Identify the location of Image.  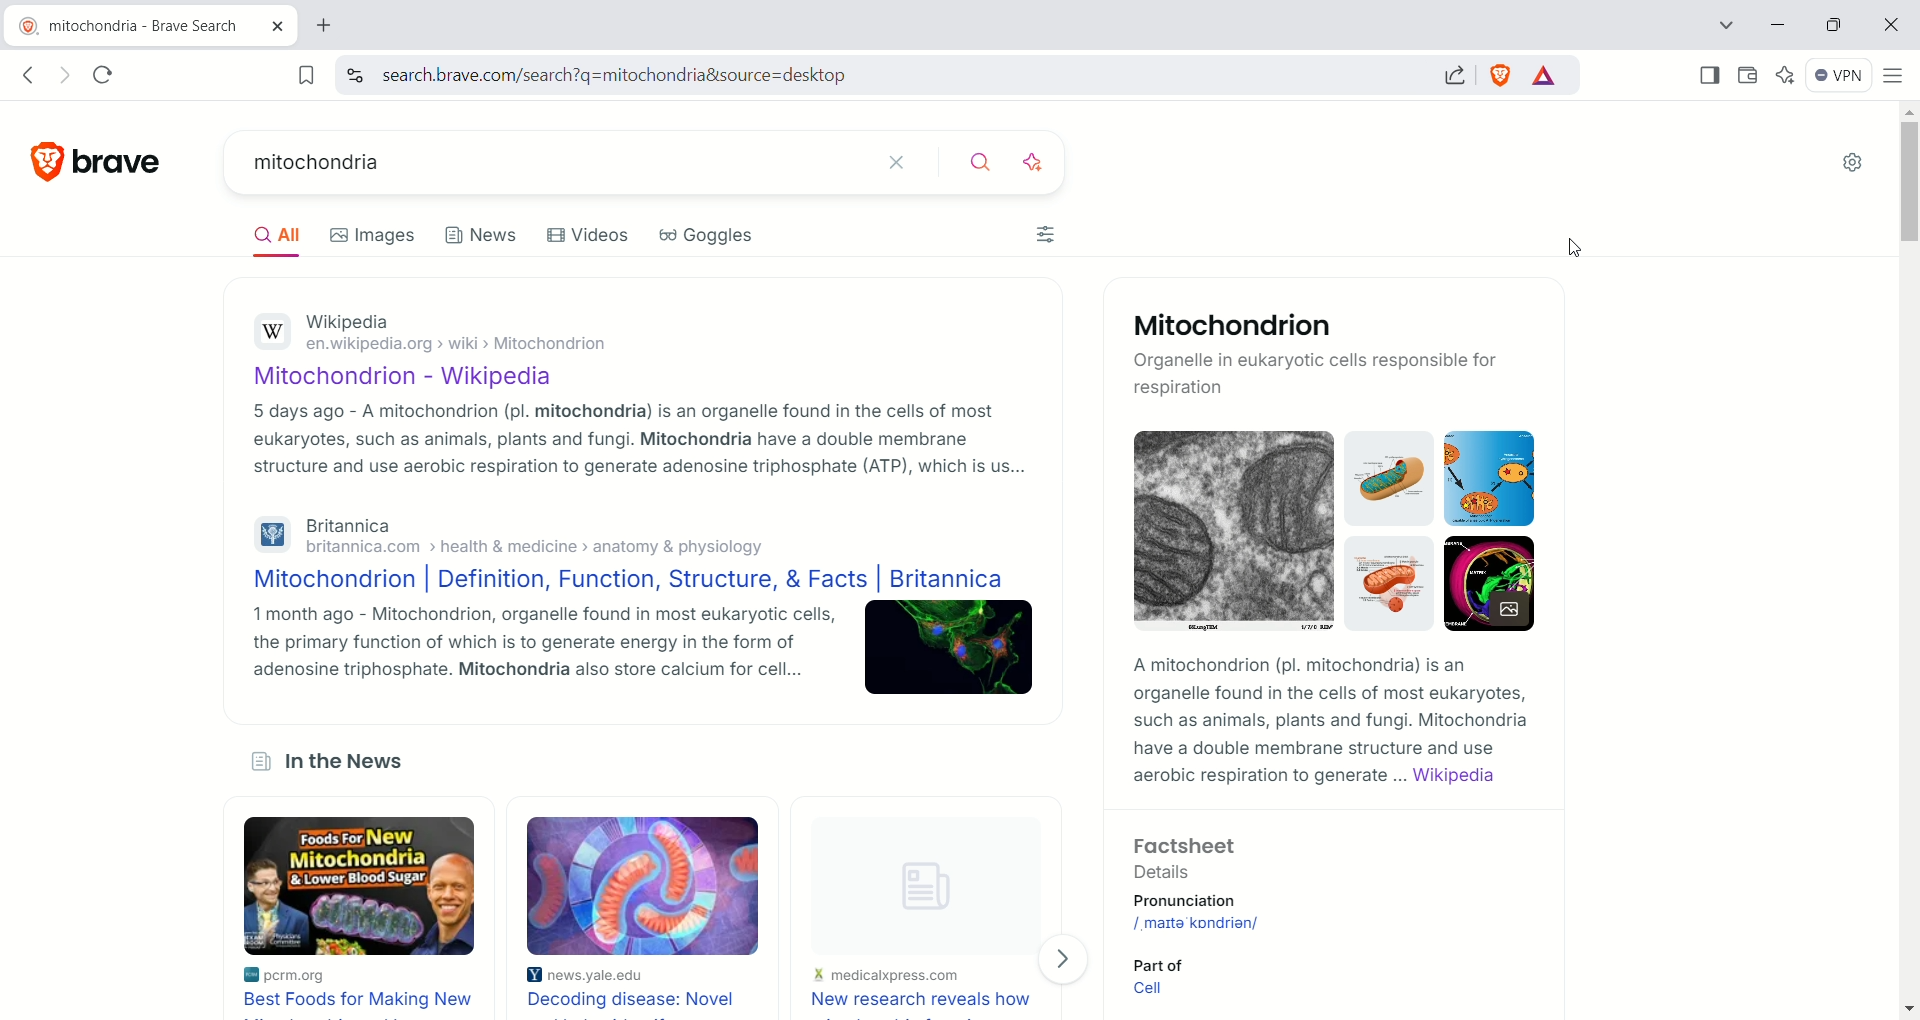
(1490, 583).